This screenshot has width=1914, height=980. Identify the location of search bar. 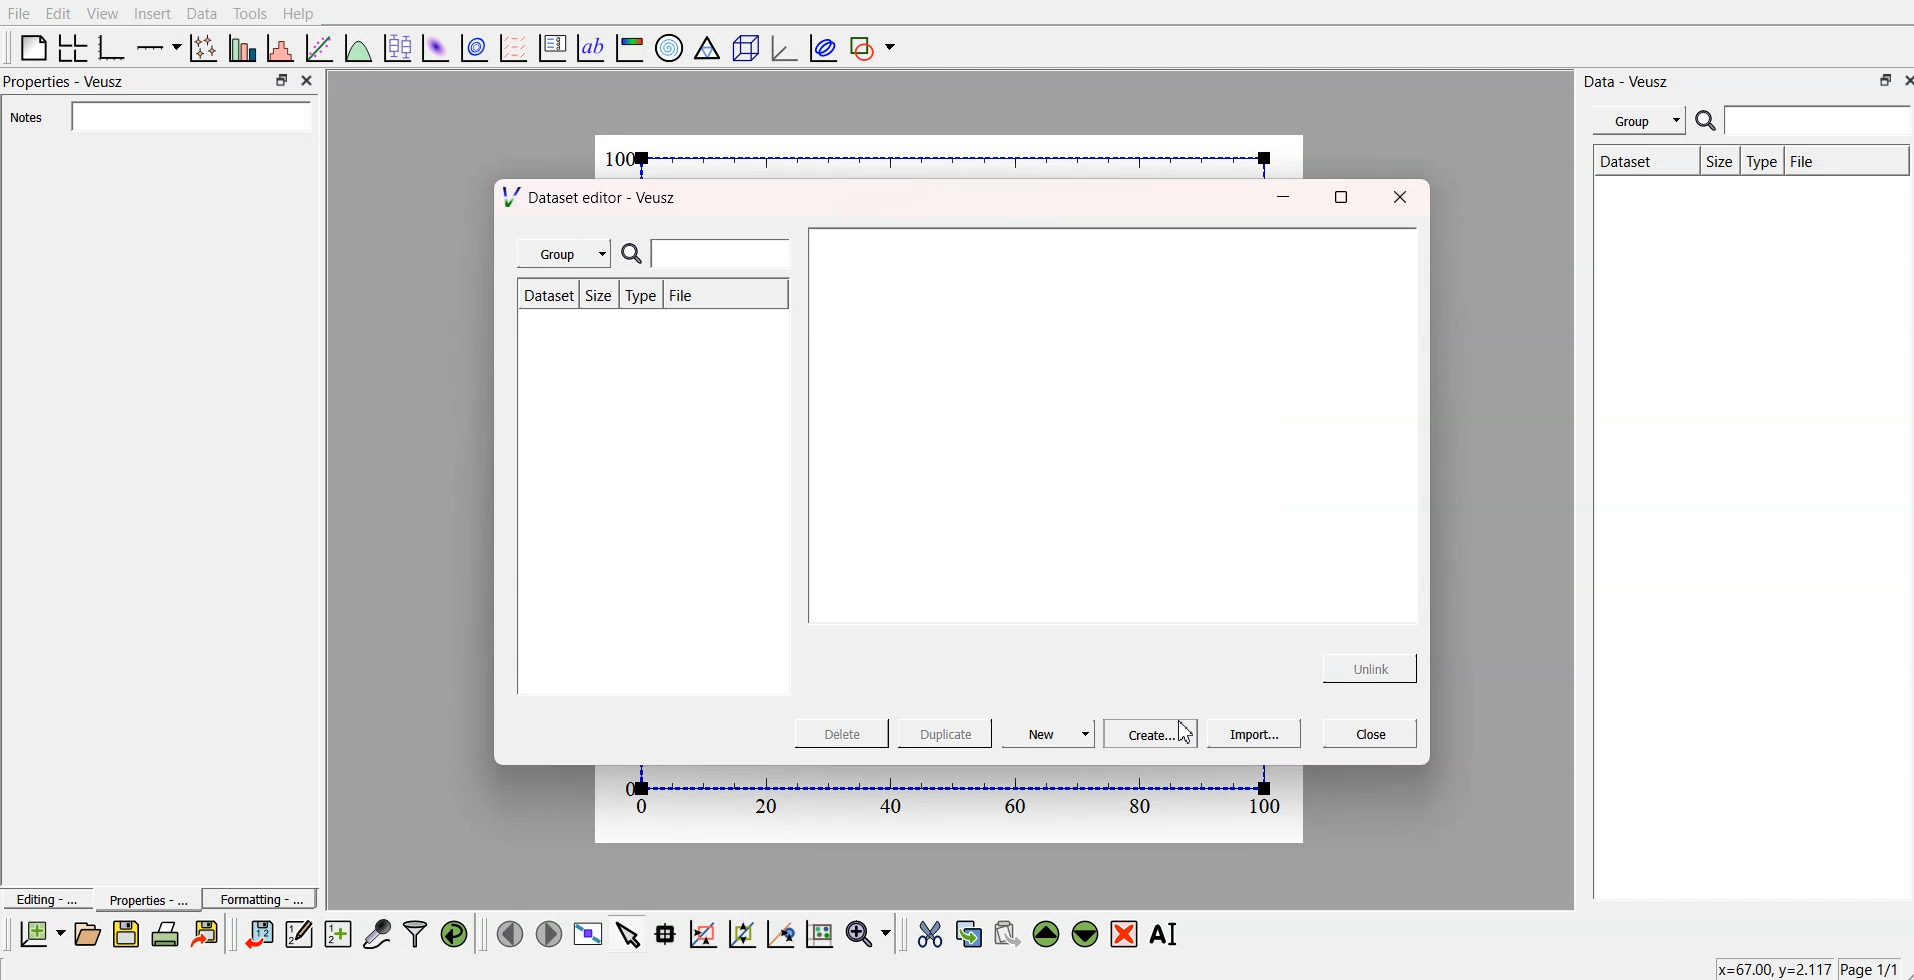
(731, 253).